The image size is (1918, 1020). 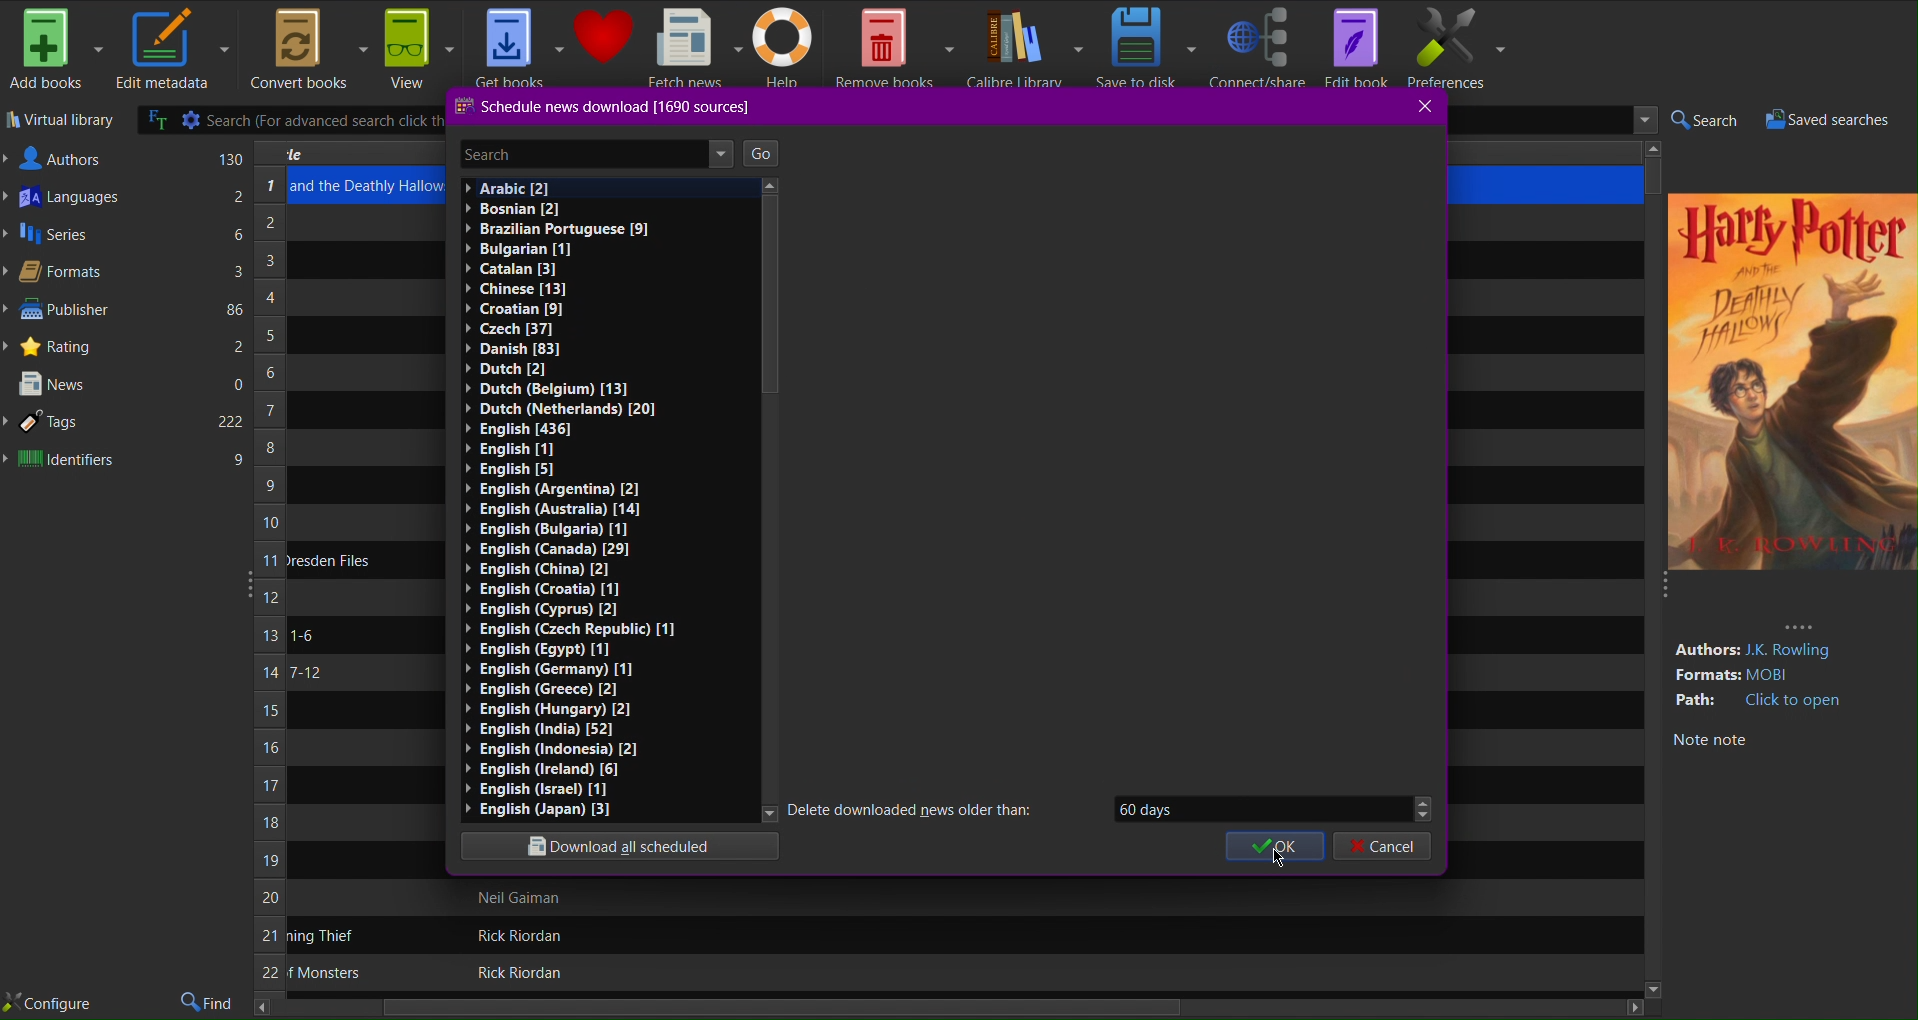 I want to click on English [436], so click(x=523, y=428).